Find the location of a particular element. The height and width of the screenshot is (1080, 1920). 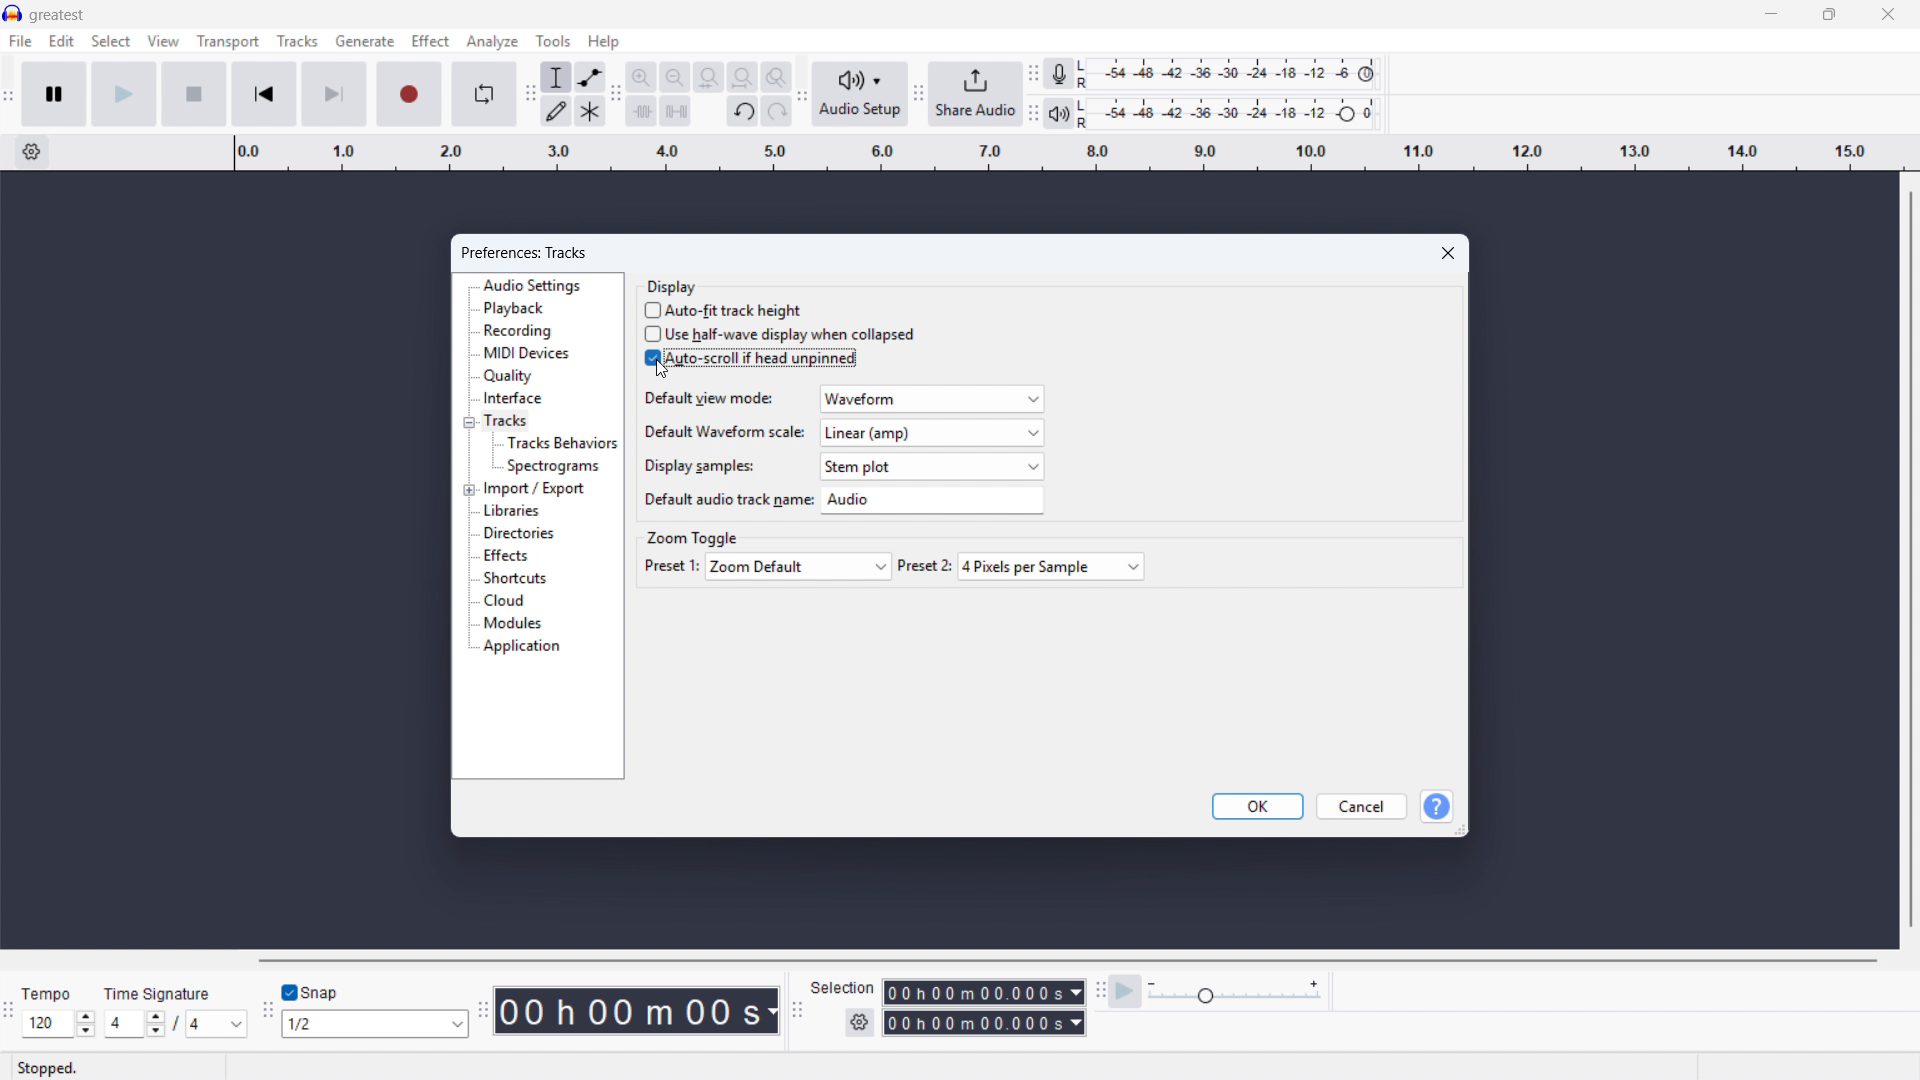

Recording metre toolbar is located at coordinates (1034, 75).